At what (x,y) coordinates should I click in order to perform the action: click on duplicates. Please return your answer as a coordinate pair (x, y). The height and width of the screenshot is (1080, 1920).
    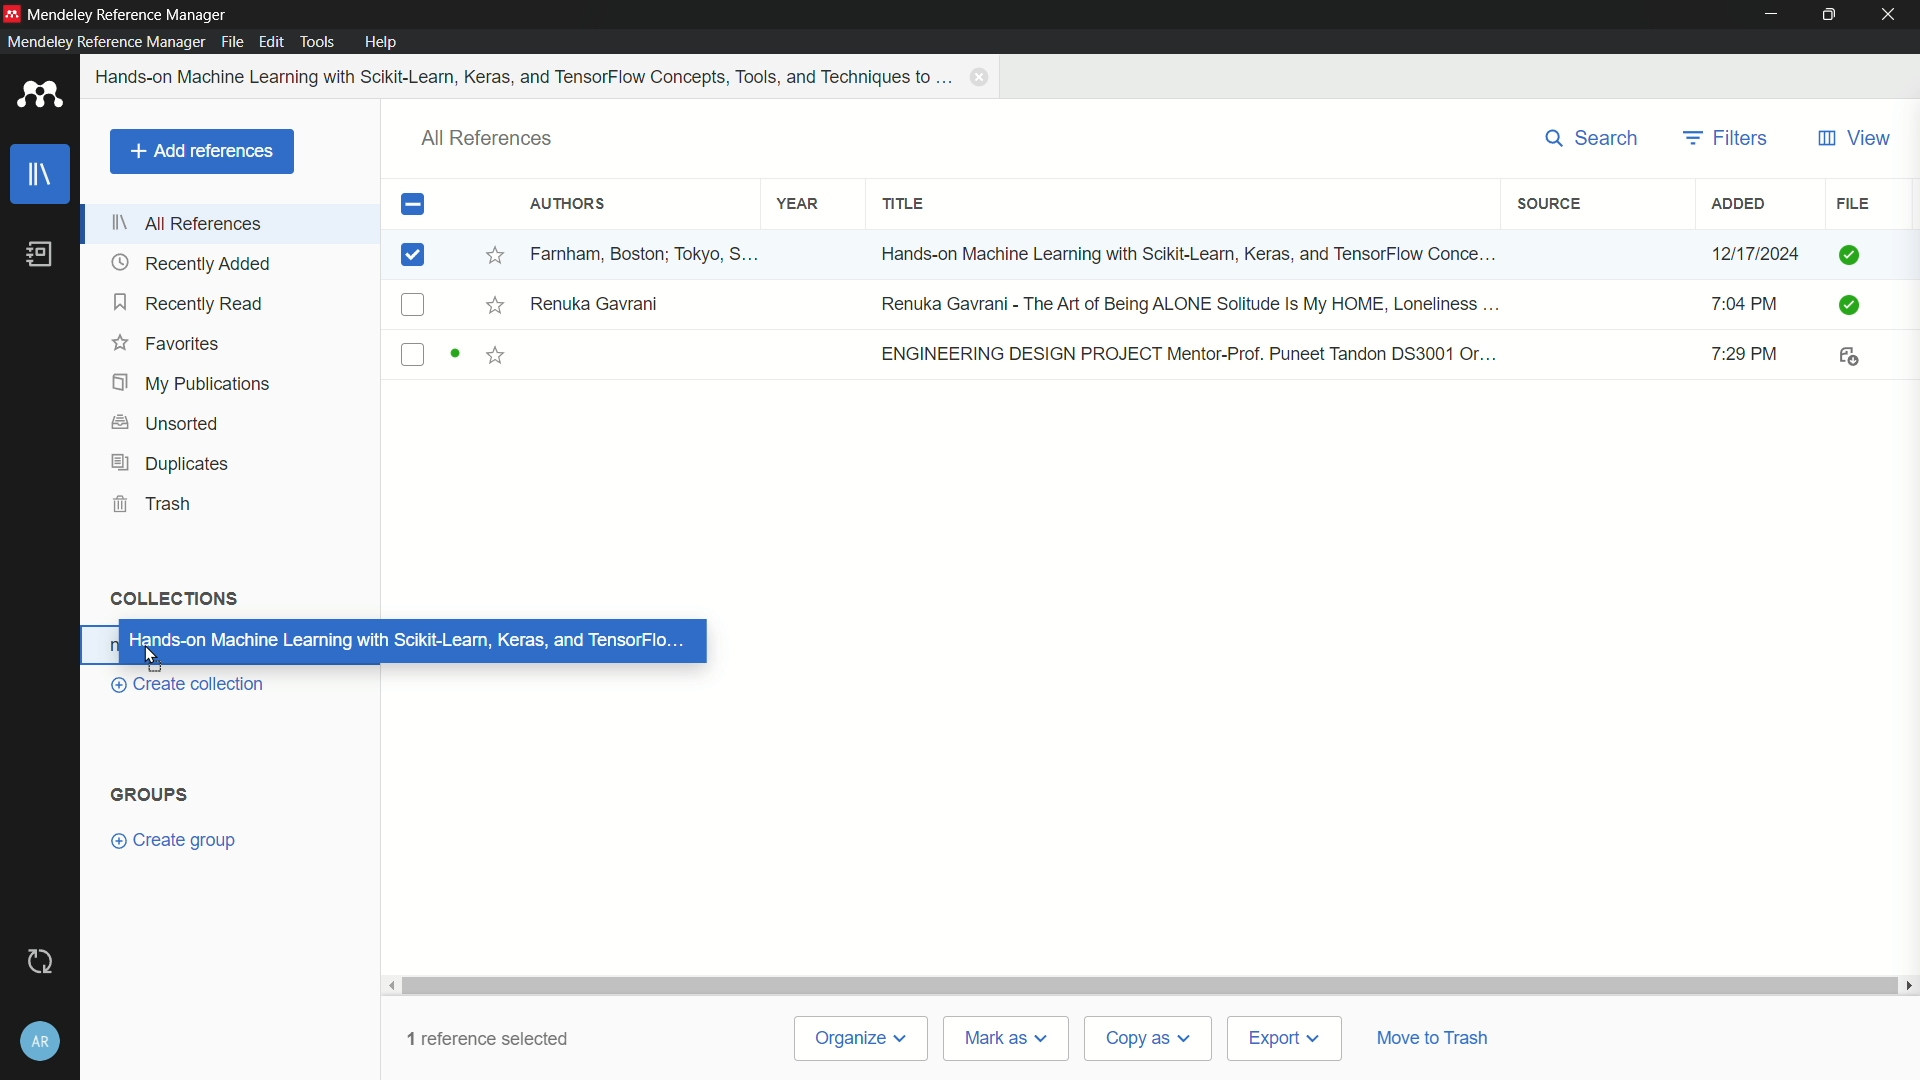
    Looking at the image, I should click on (171, 463).